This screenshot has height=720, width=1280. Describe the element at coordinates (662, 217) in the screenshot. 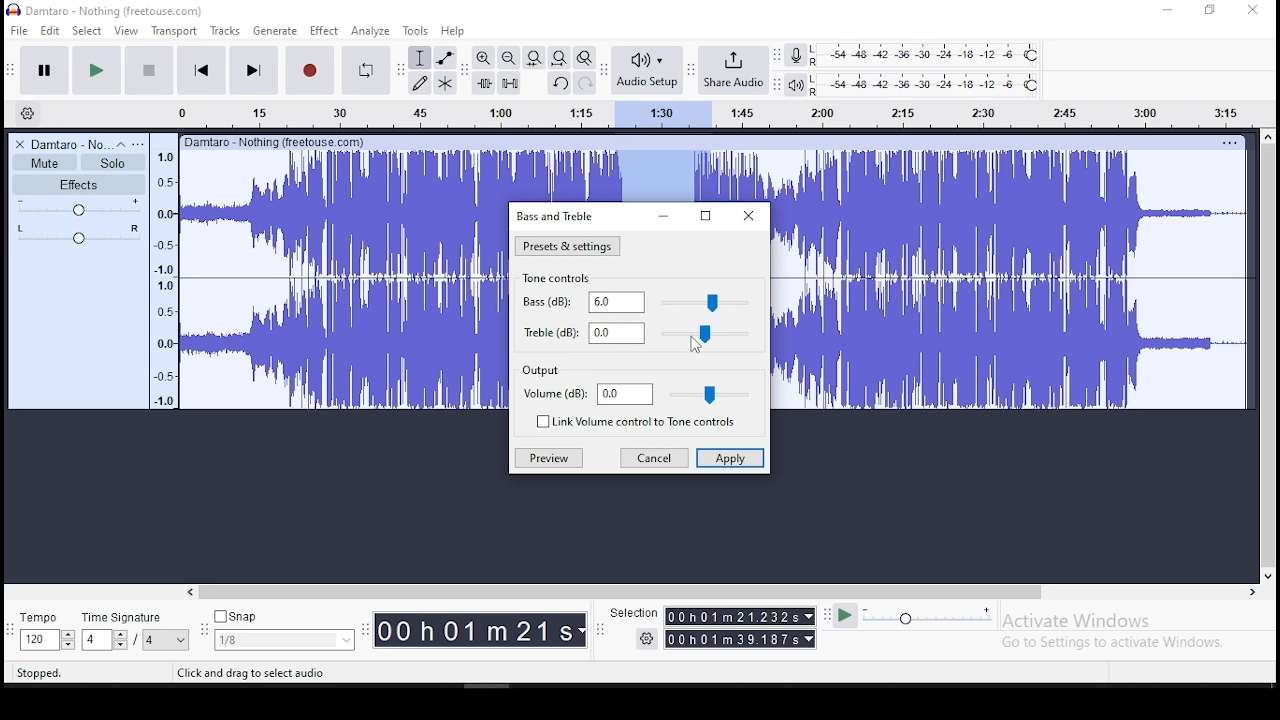

I see `minimize` at that location.